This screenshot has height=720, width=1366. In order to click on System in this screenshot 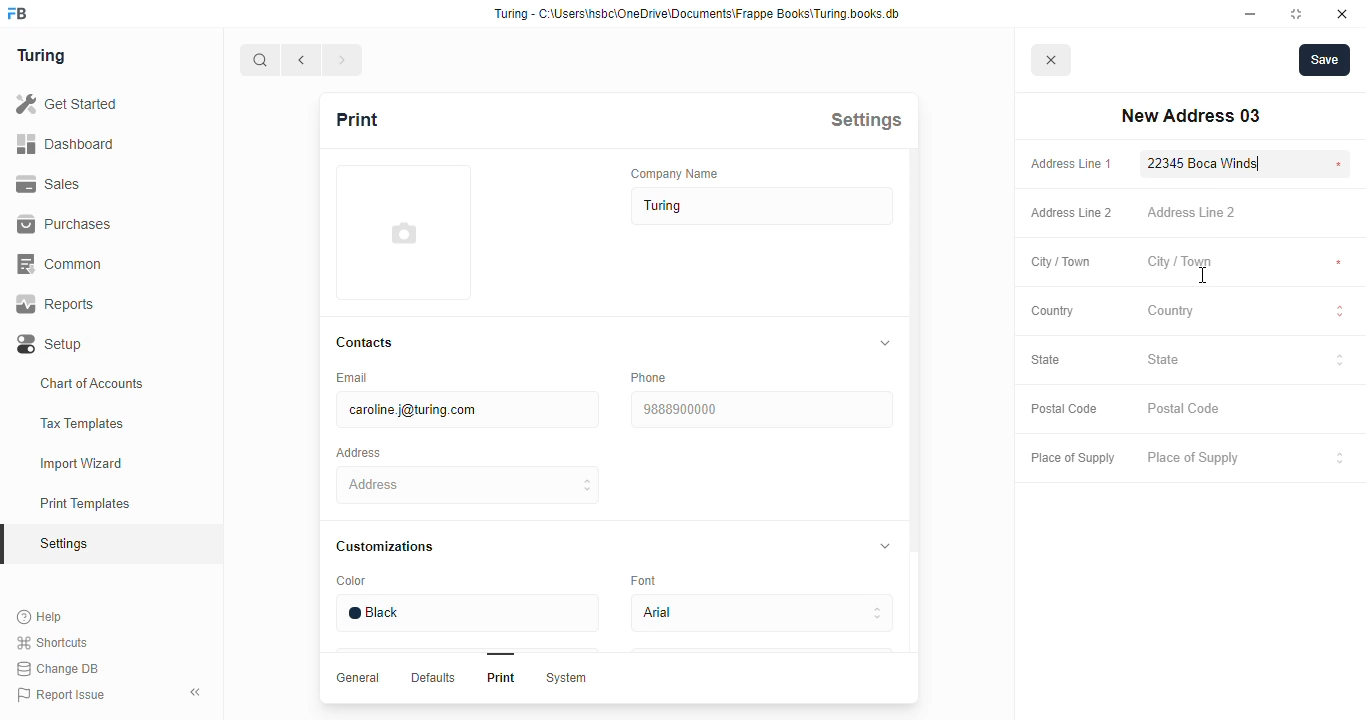, I will do `click(565, 678)`.